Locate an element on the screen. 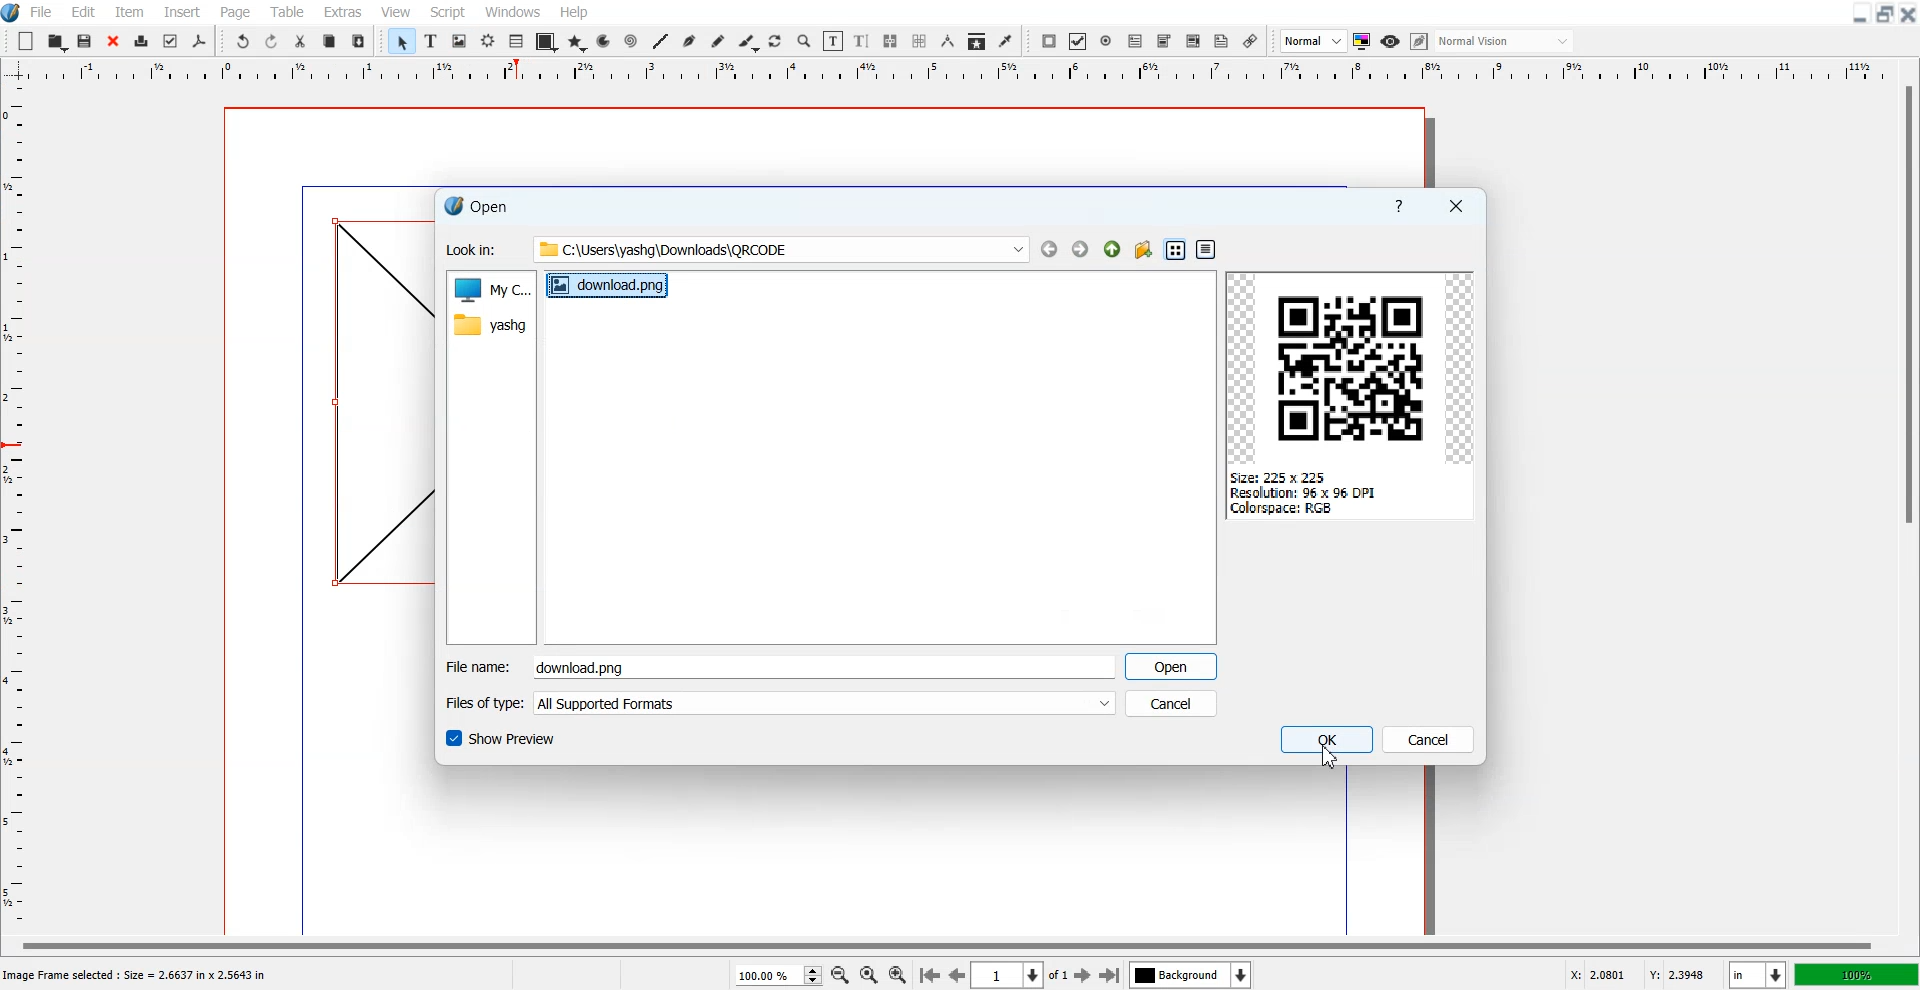 The height and width of the screenshot is (990, 1920). Measurements  is located at coordinates (947, 41).